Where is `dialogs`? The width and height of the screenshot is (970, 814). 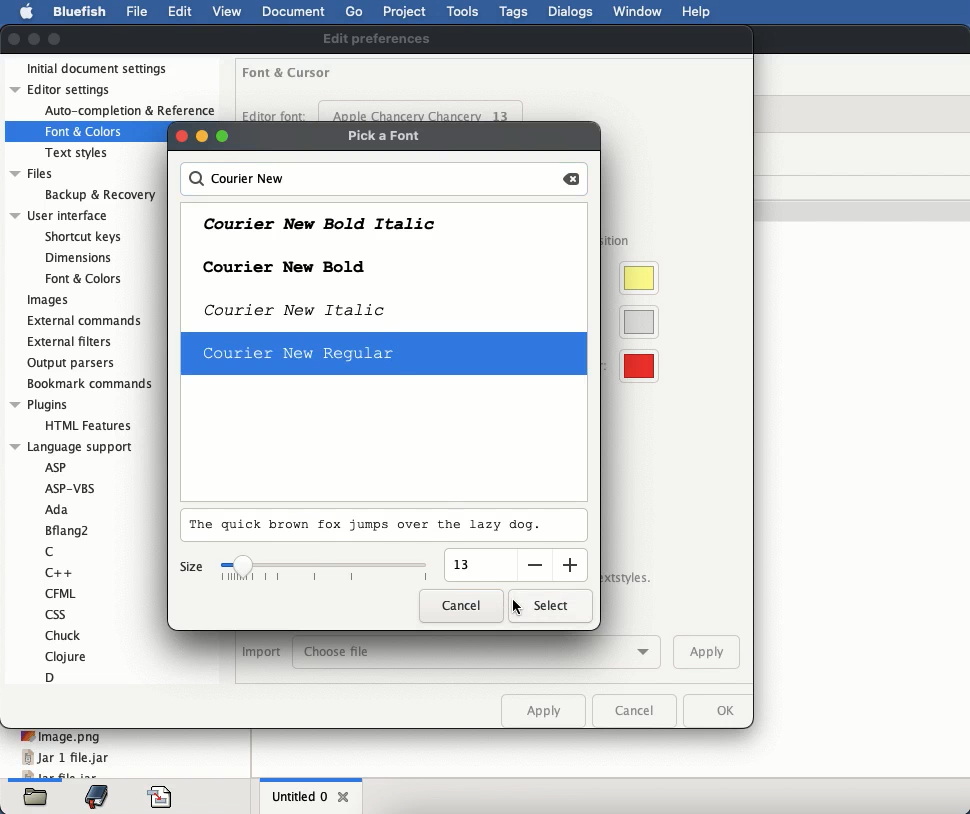
dialogs is located at coordinates (572, 12).